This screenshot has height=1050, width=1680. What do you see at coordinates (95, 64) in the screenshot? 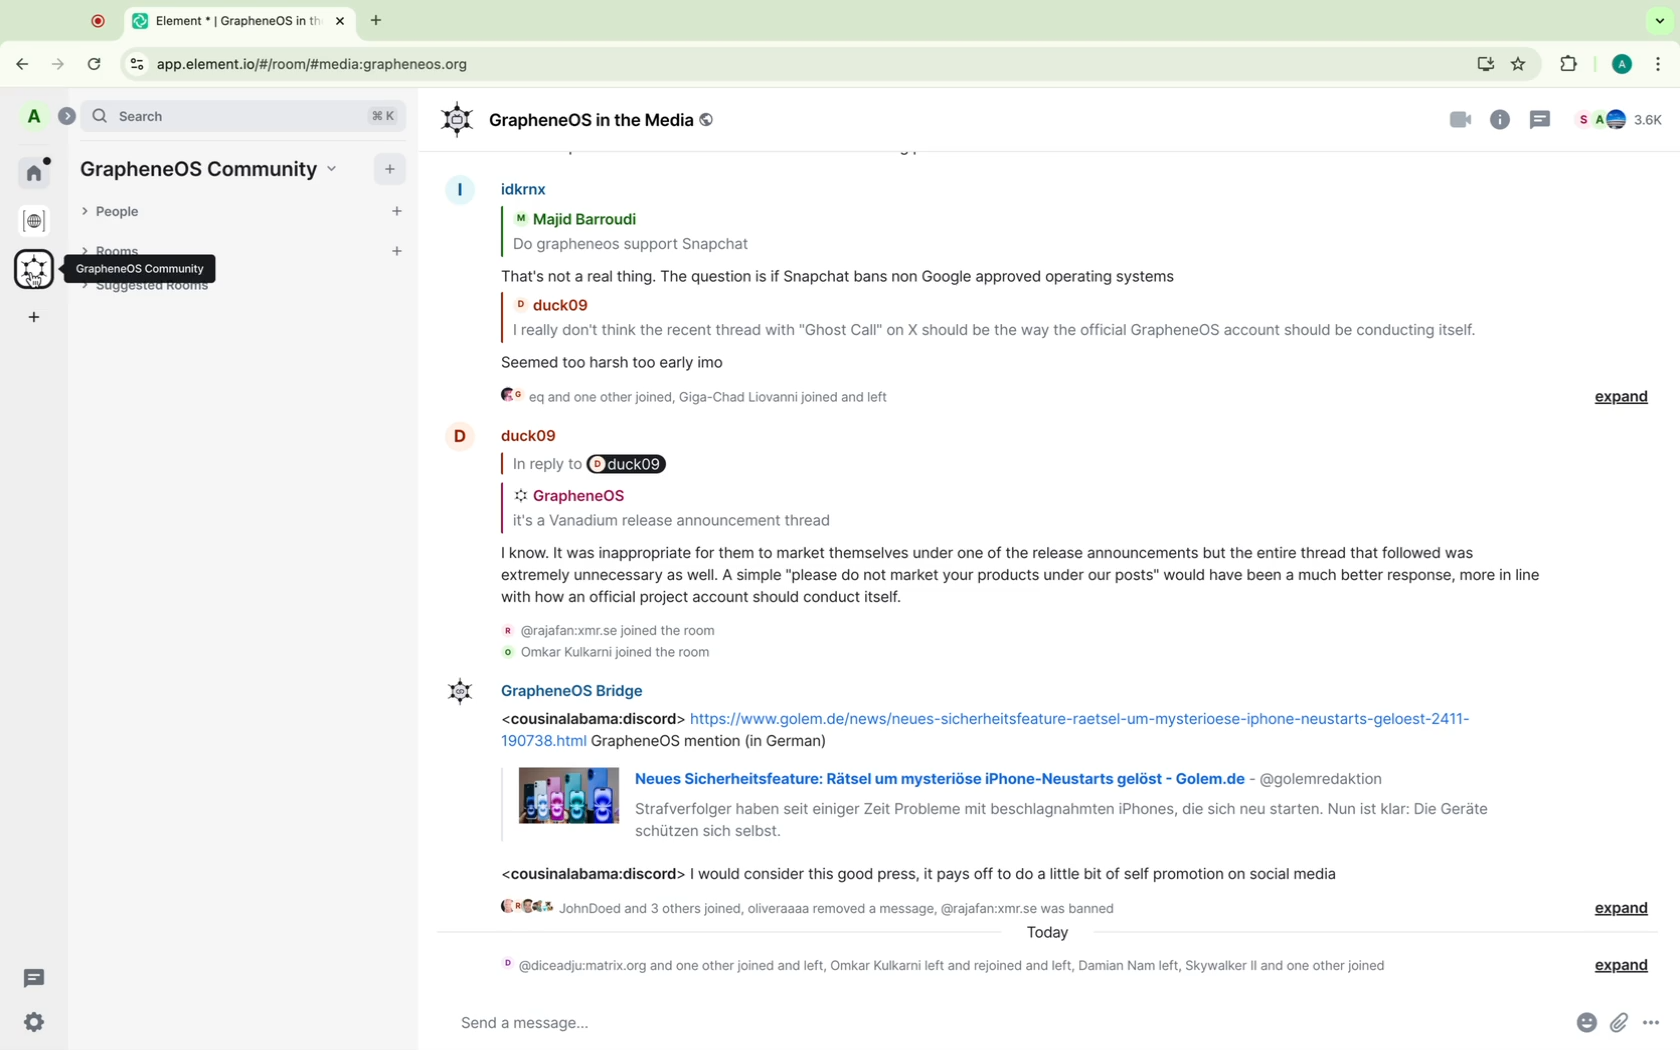
I see `refresh` at bounding box center [95, 64].